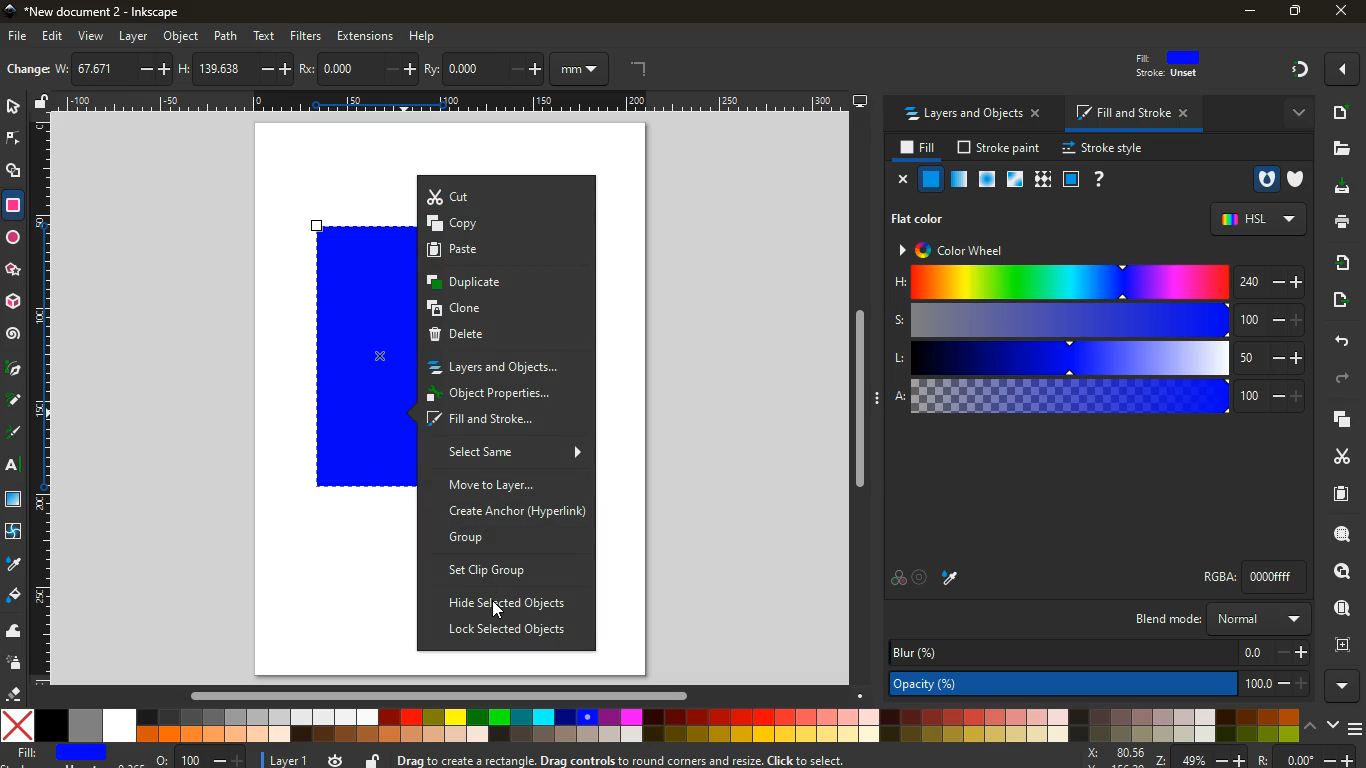  Describe the element at coordinates (649, 726) in the screenshot. I see `colors` at that location.